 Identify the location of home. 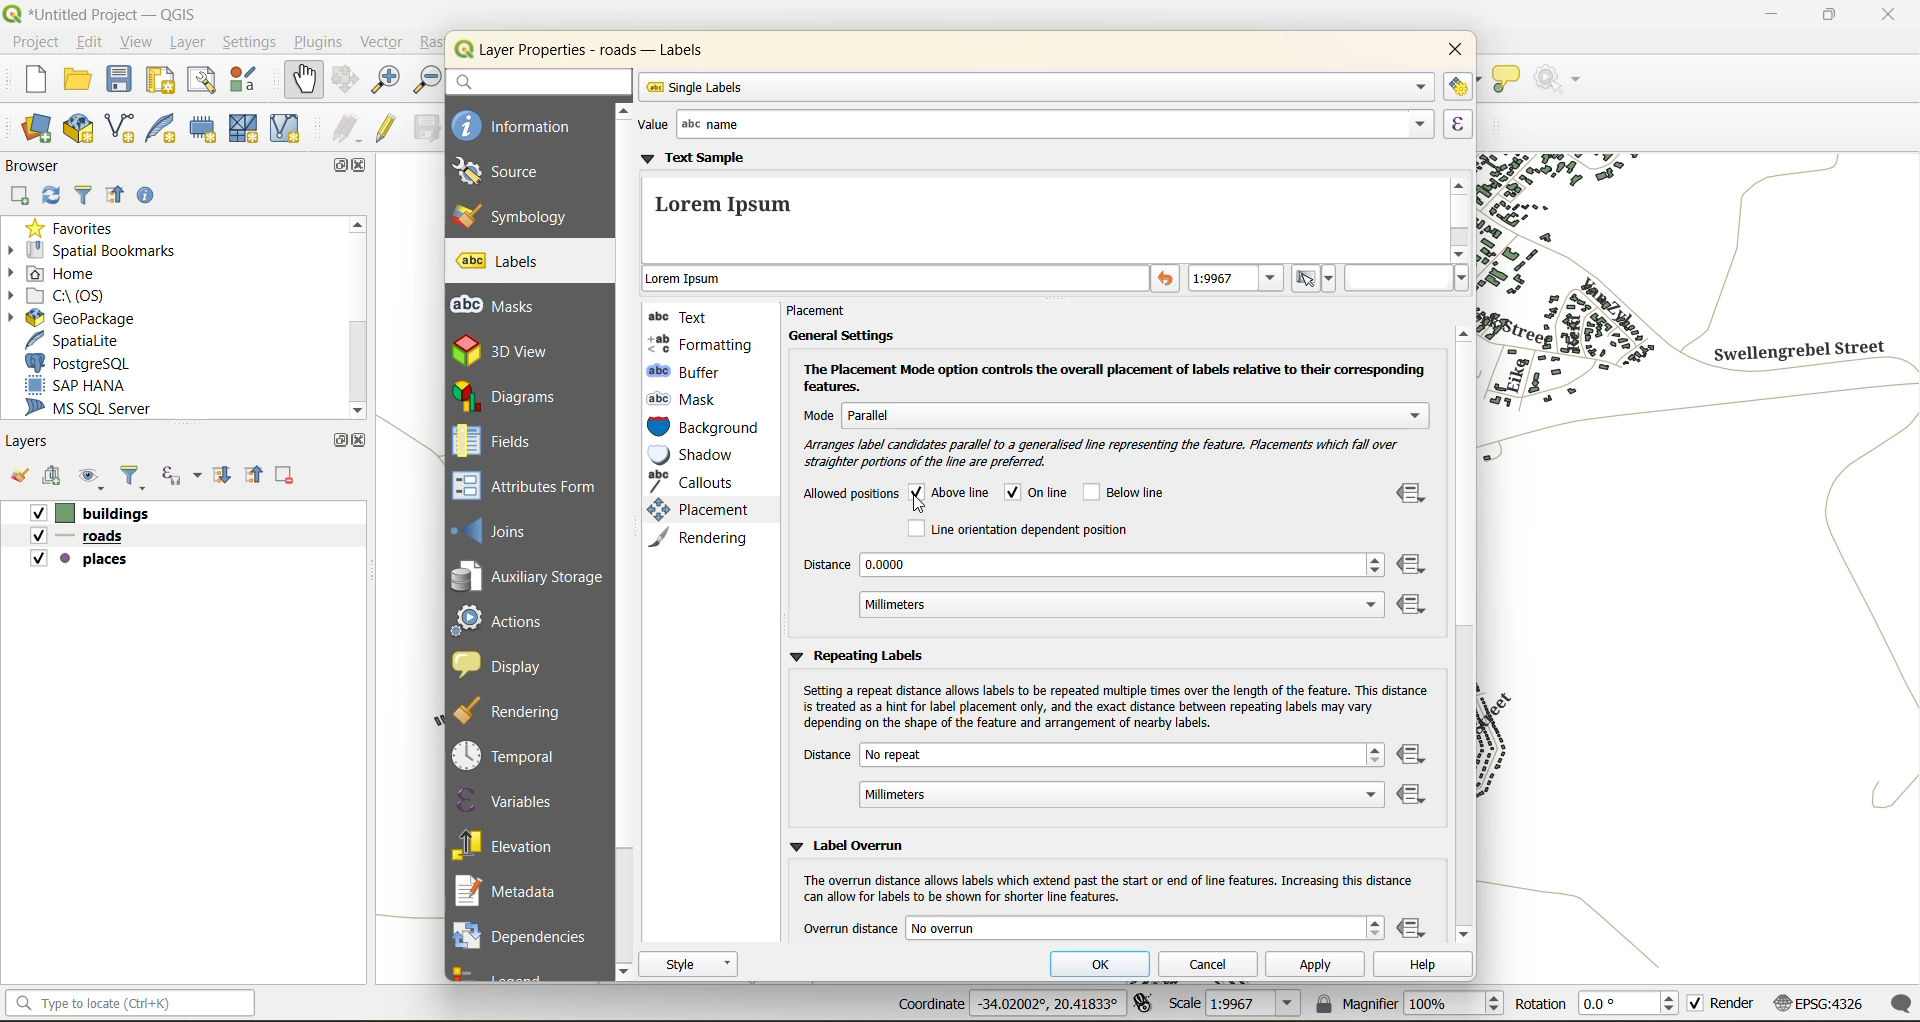
(64, 273).